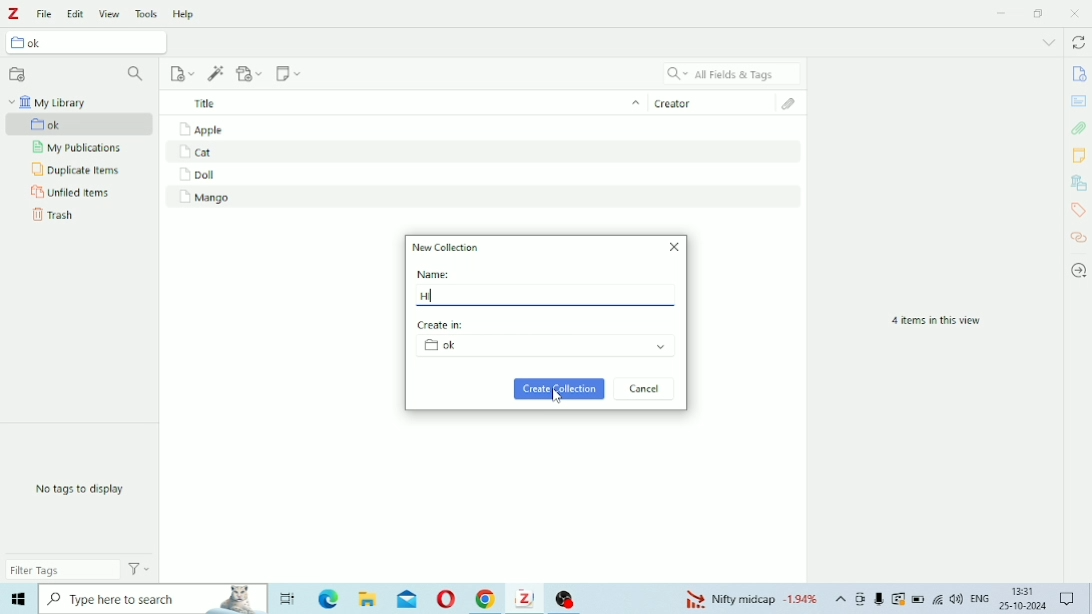 The image size is (1092, 614). I want to click on Add Item (s) by Identifier, so click(217, 74).